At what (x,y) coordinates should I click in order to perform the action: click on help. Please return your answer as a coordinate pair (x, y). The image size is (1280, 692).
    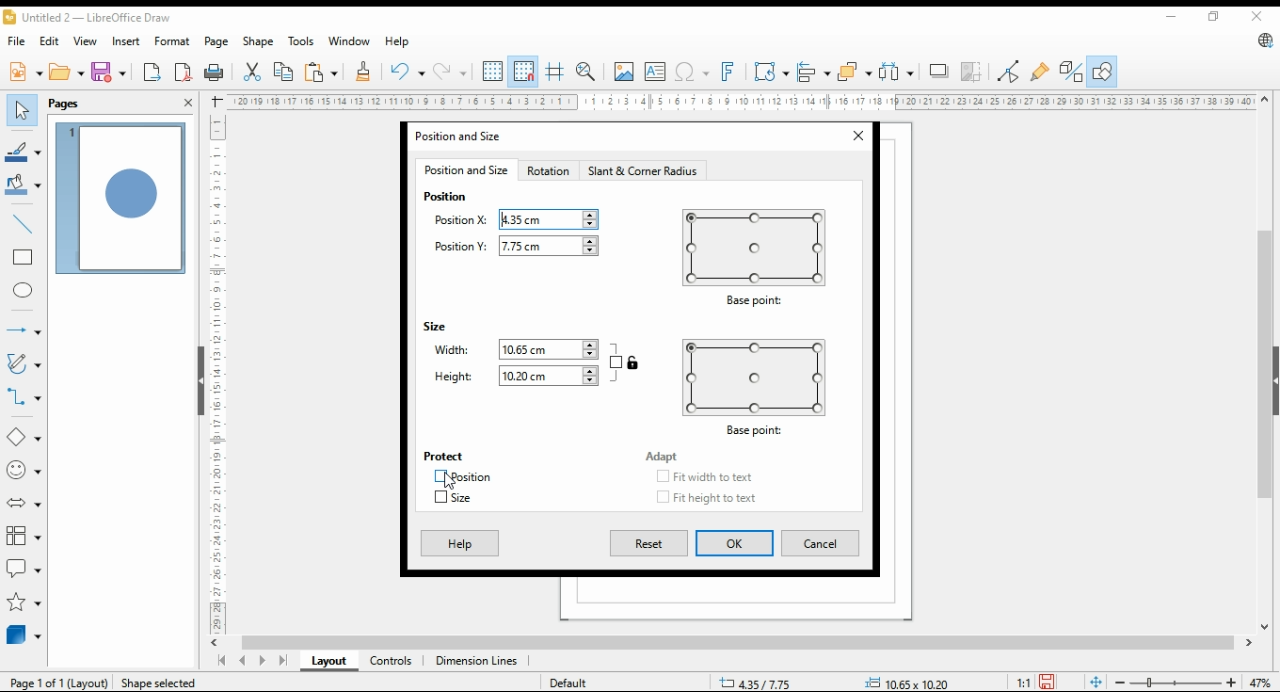
    Looking at the image, I should click on (457, 543).